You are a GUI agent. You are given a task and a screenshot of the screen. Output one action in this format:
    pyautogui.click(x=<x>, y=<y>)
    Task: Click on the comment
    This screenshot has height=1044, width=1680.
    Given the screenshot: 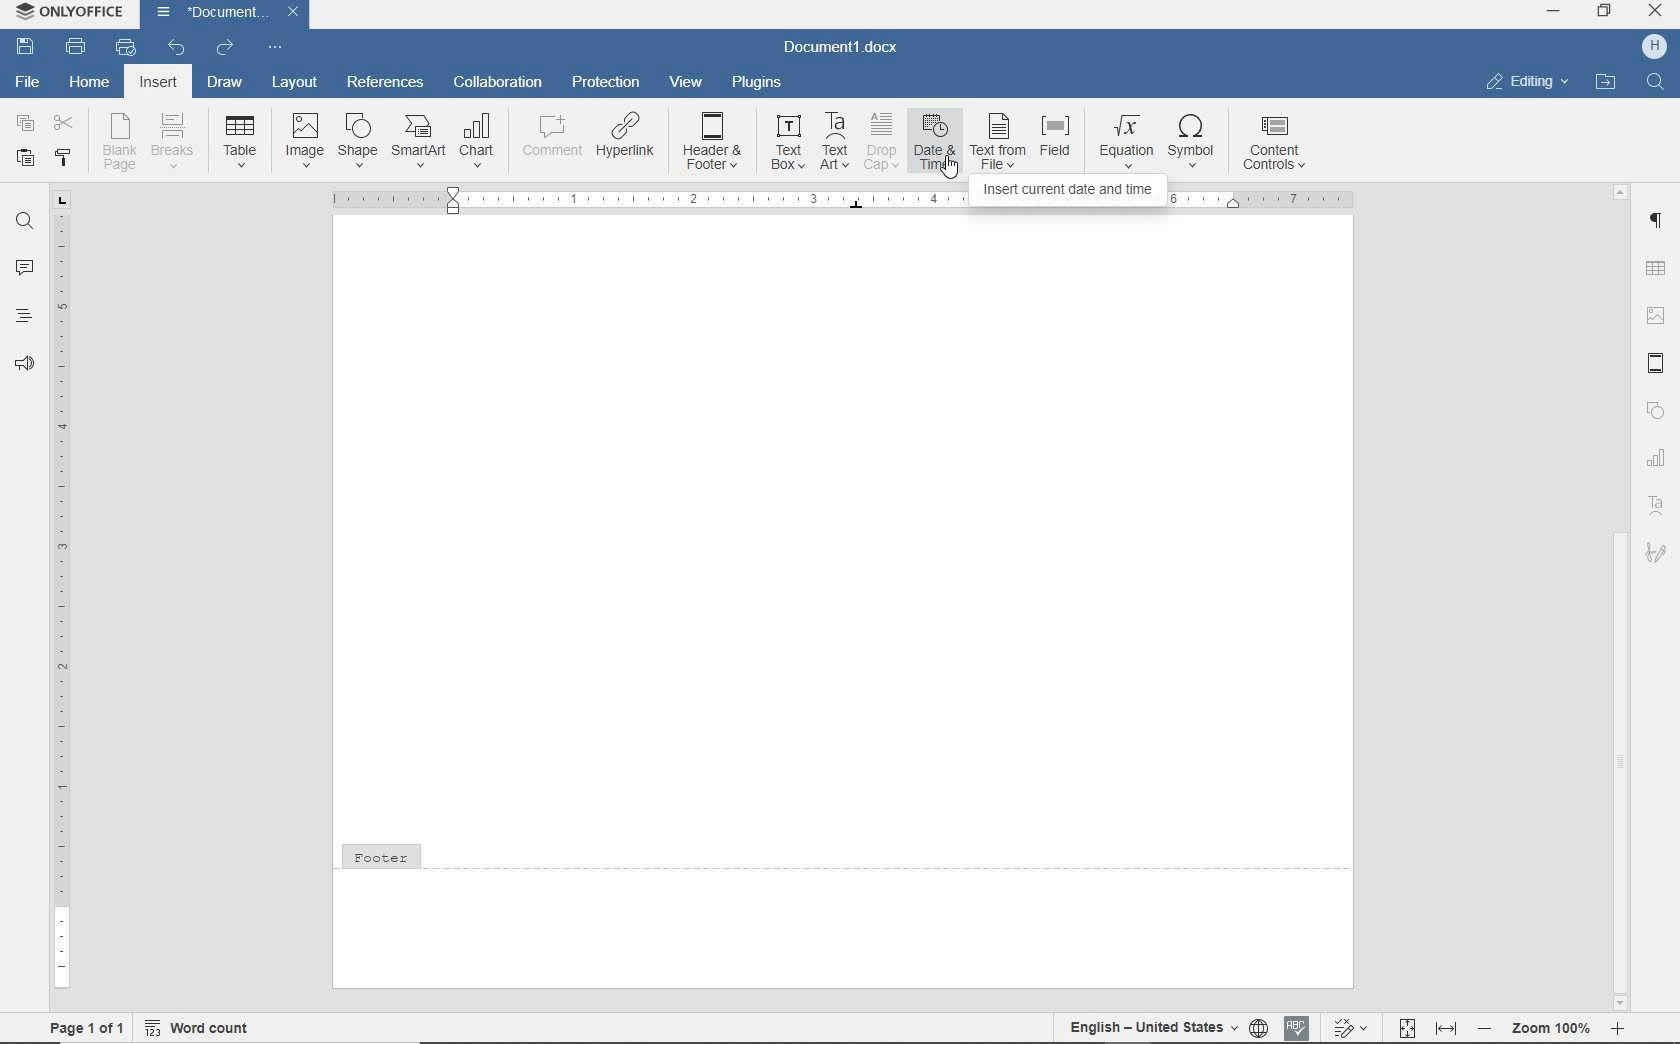 What is the action you would take?
    pyautogui.click(x=550, y=137)
    